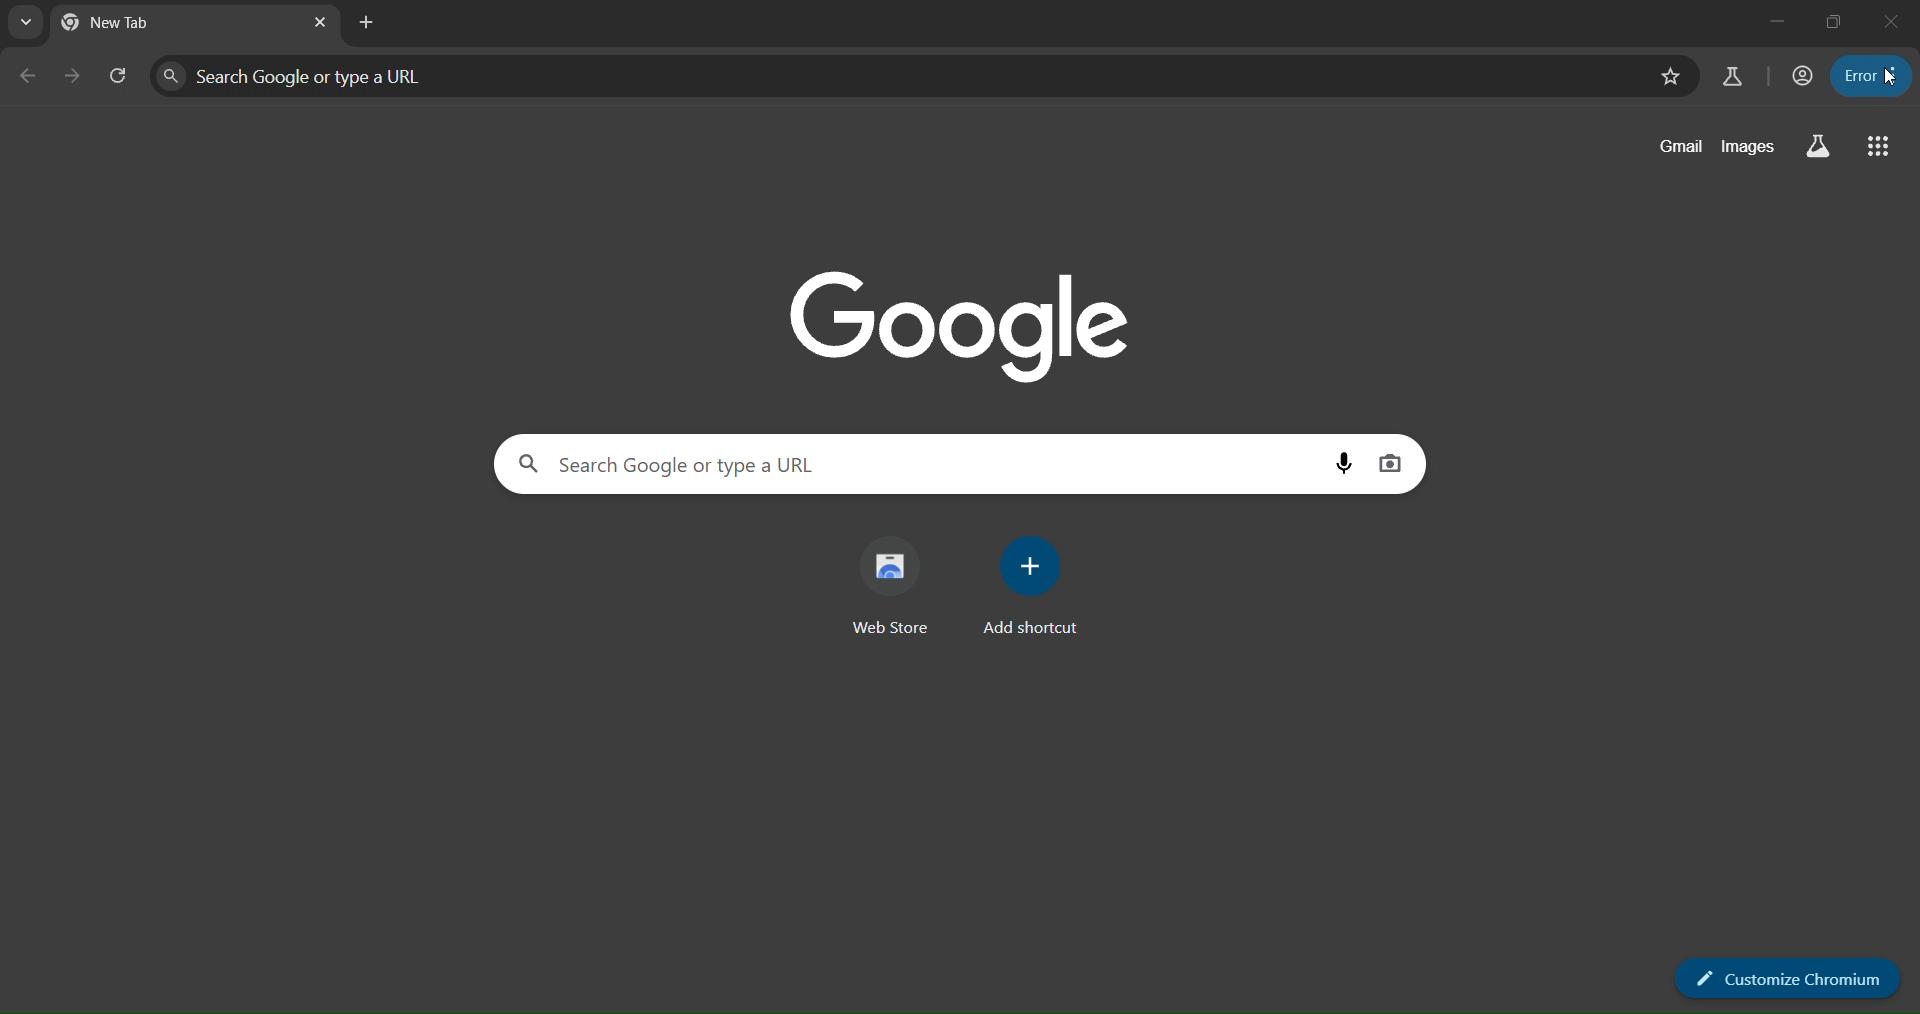 Image resolution: width=1920 pixels, height=1014 pixels. Describe the element at coordinates (1679, 144) in the screenshot. I see `gmail` at that location.